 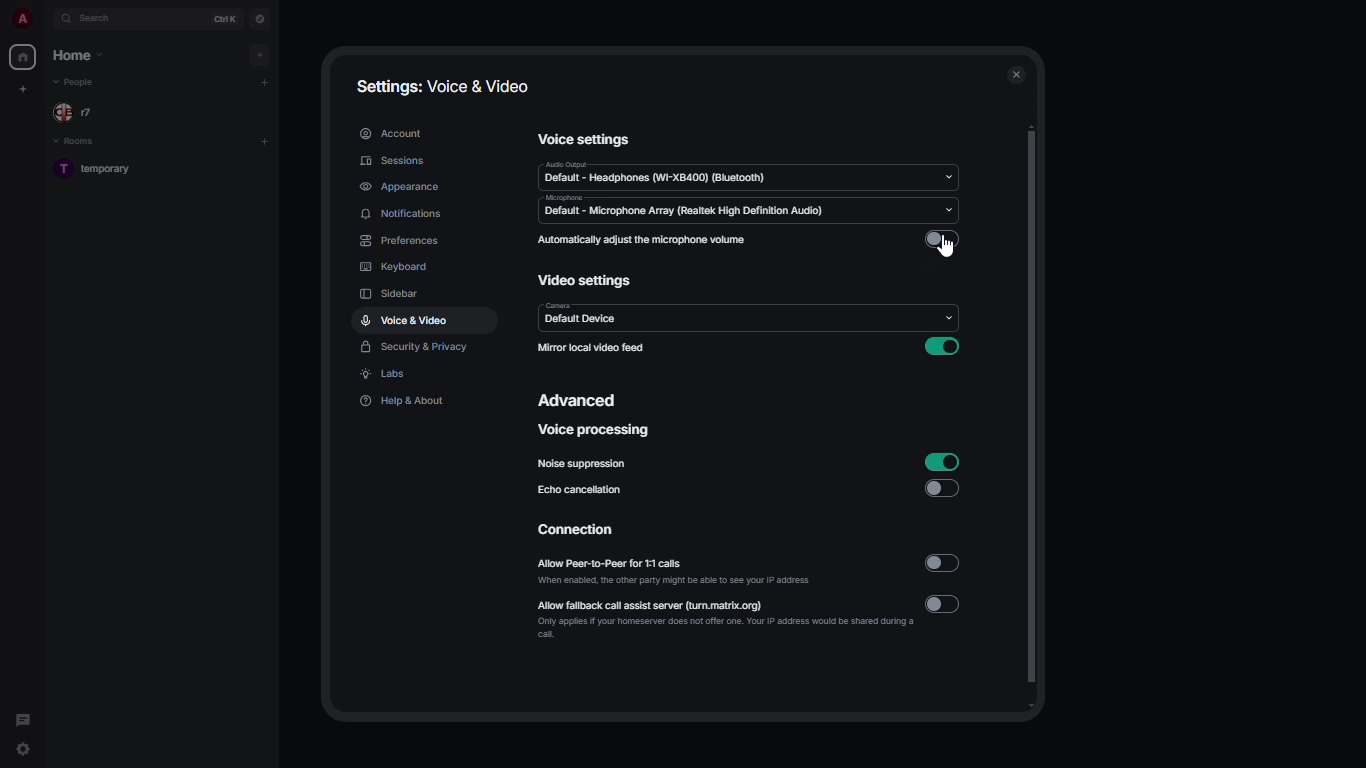 I want to click on disabled, so click(x=947, y=488).